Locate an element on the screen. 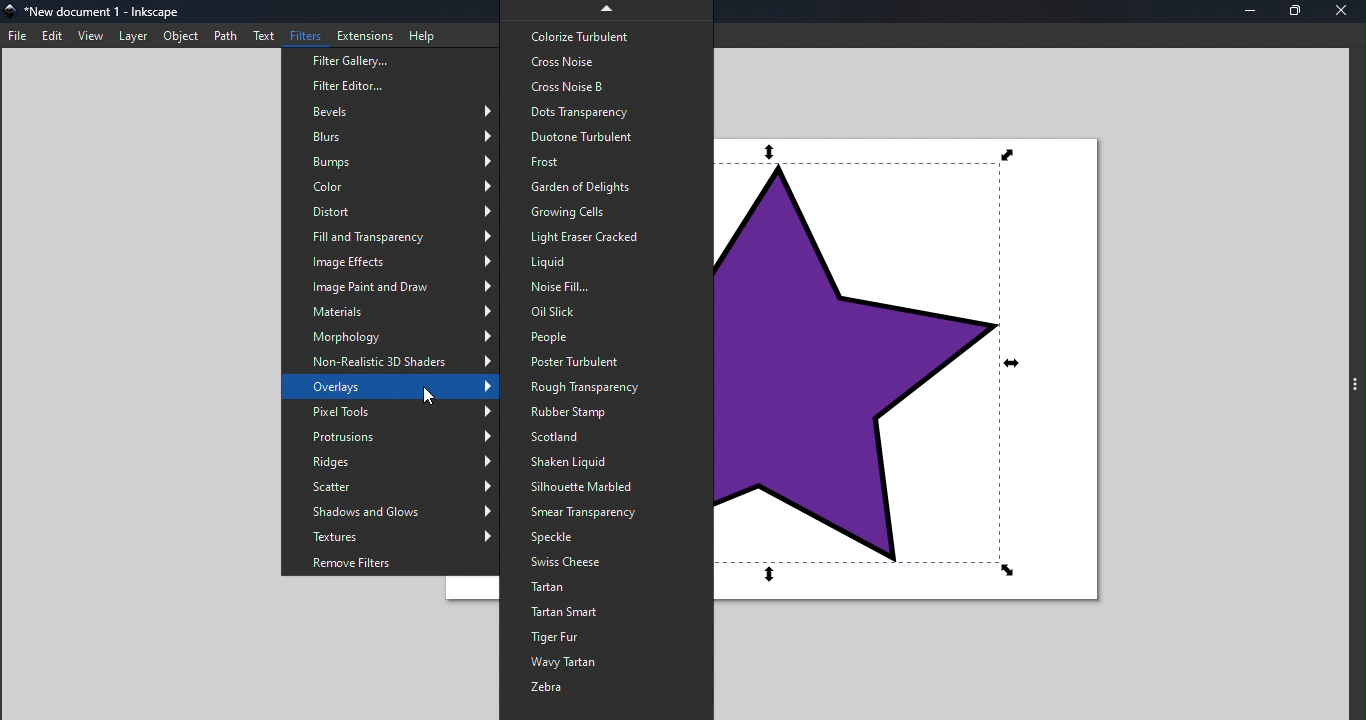  Object is located at coordinates (179, 36).